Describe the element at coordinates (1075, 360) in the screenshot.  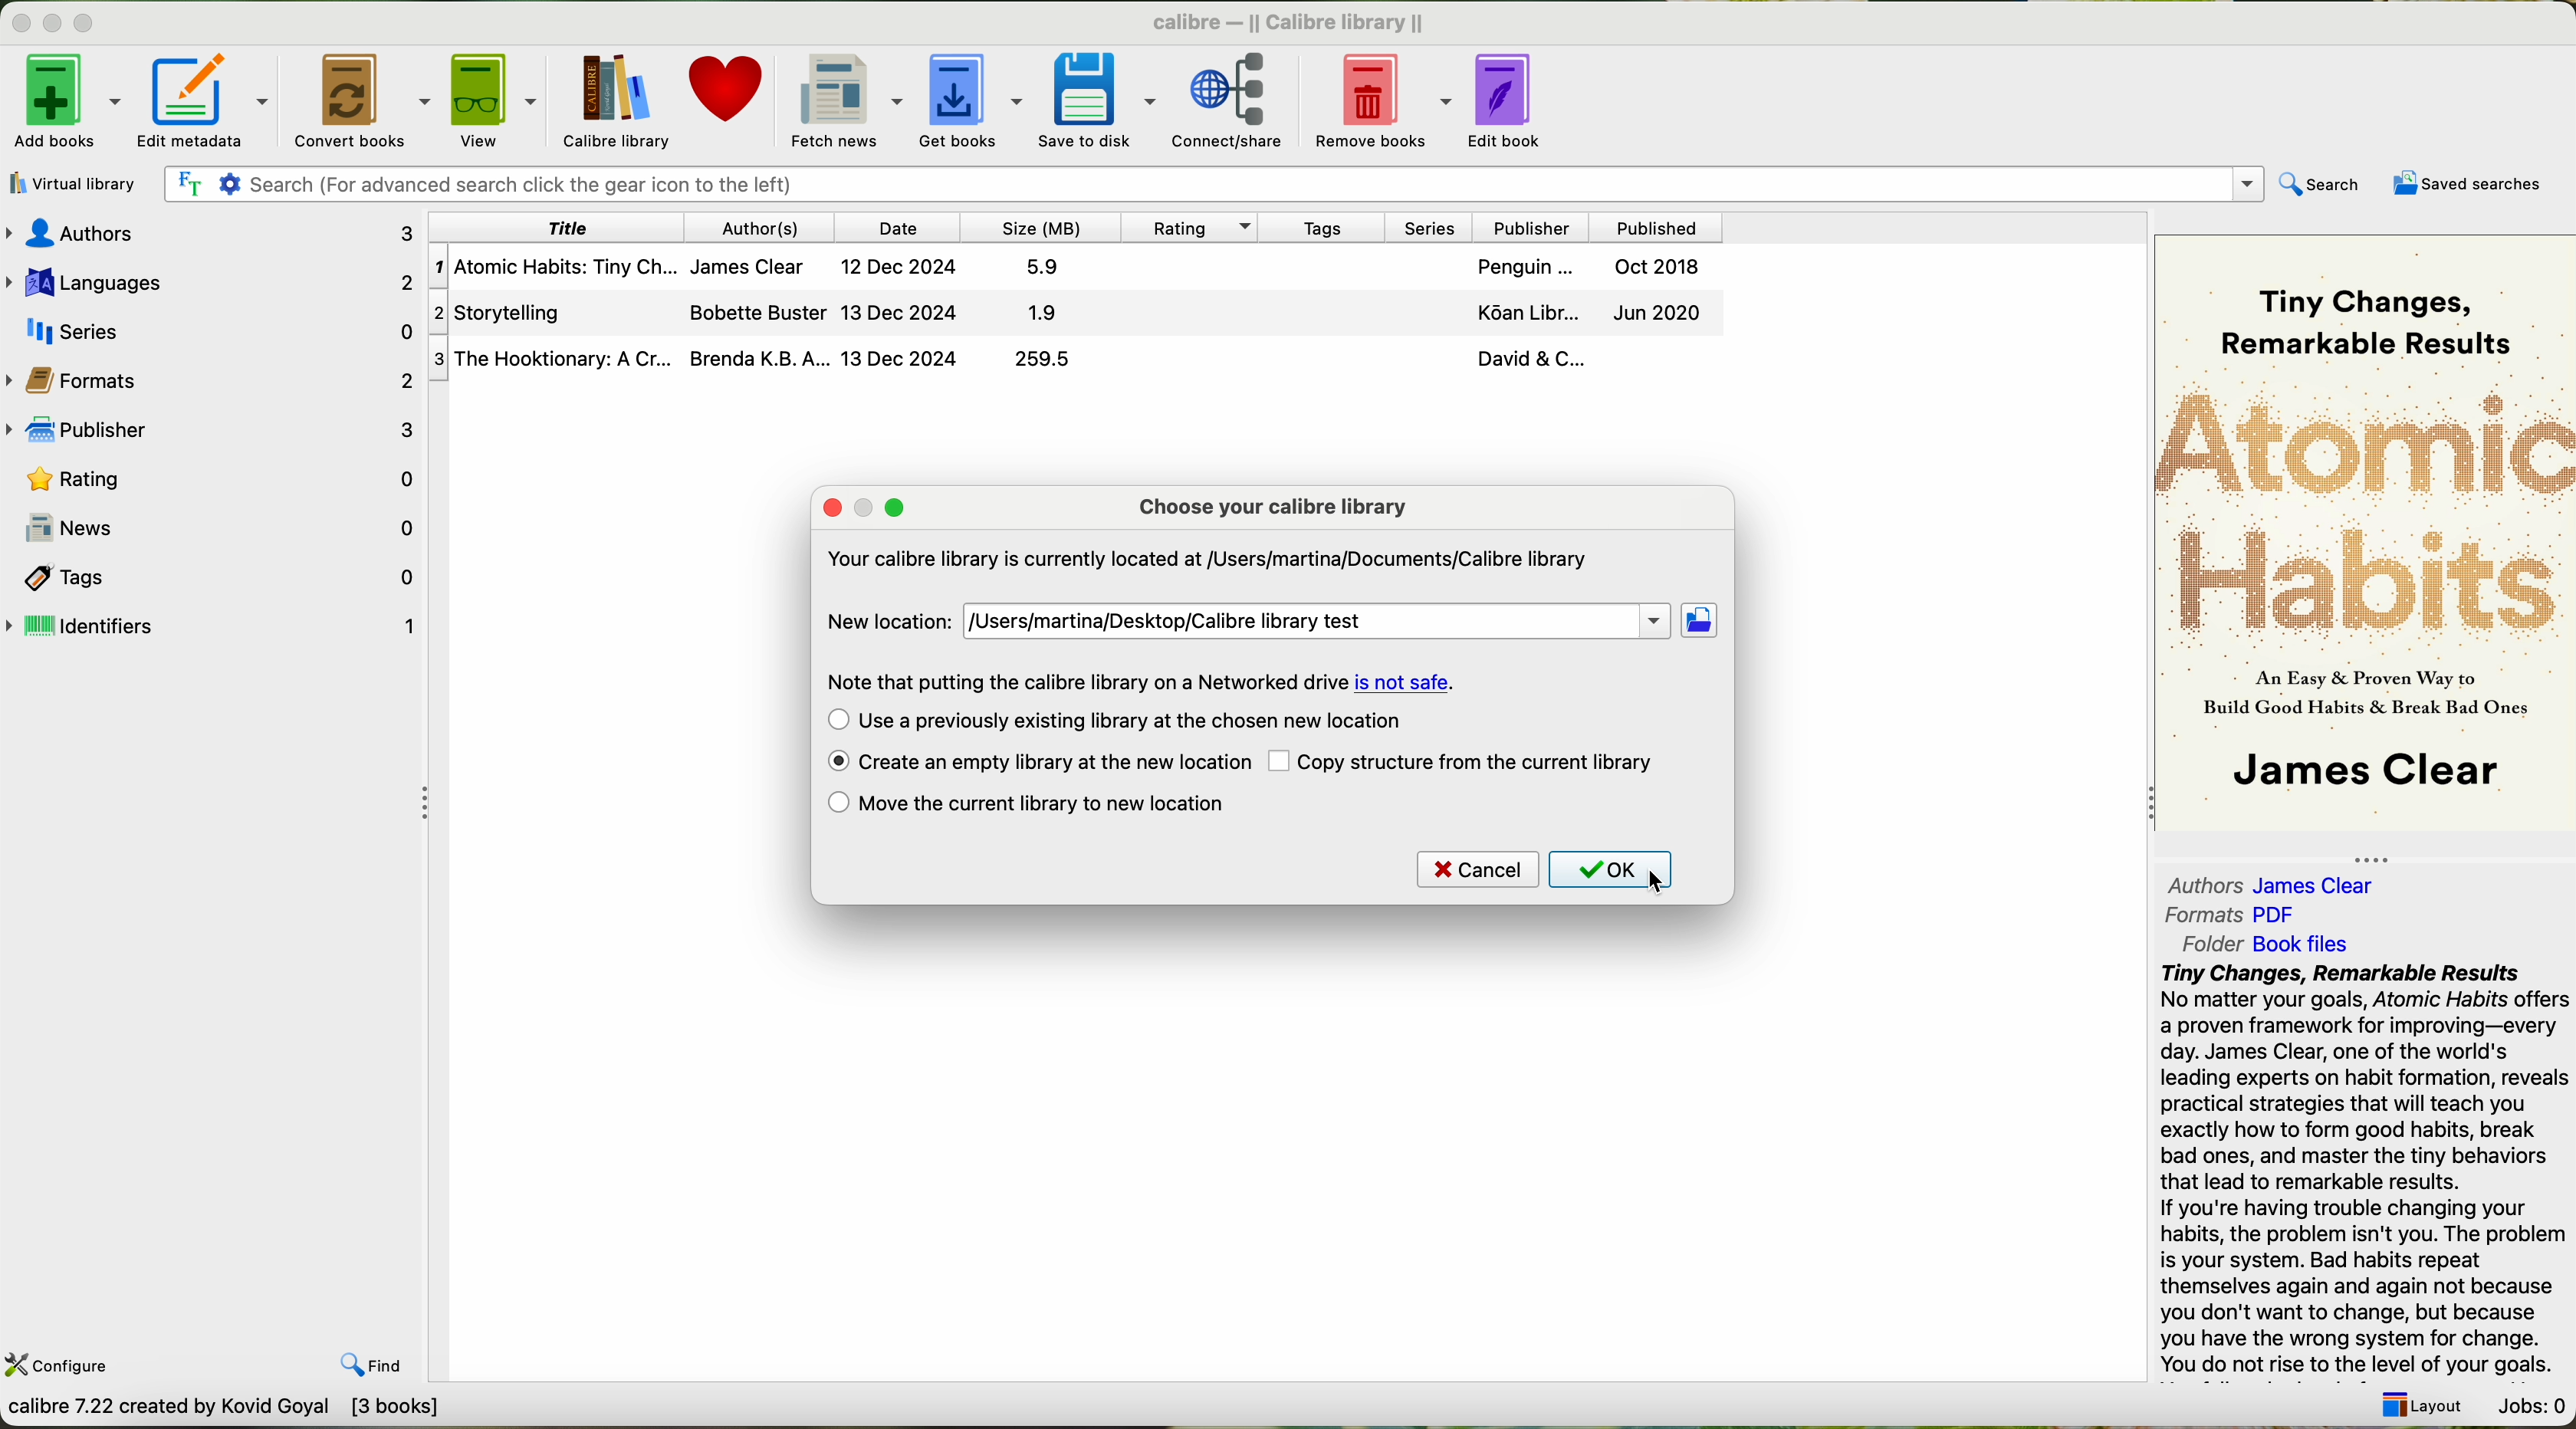
I see `Third Book The Hooktionary` at that location.